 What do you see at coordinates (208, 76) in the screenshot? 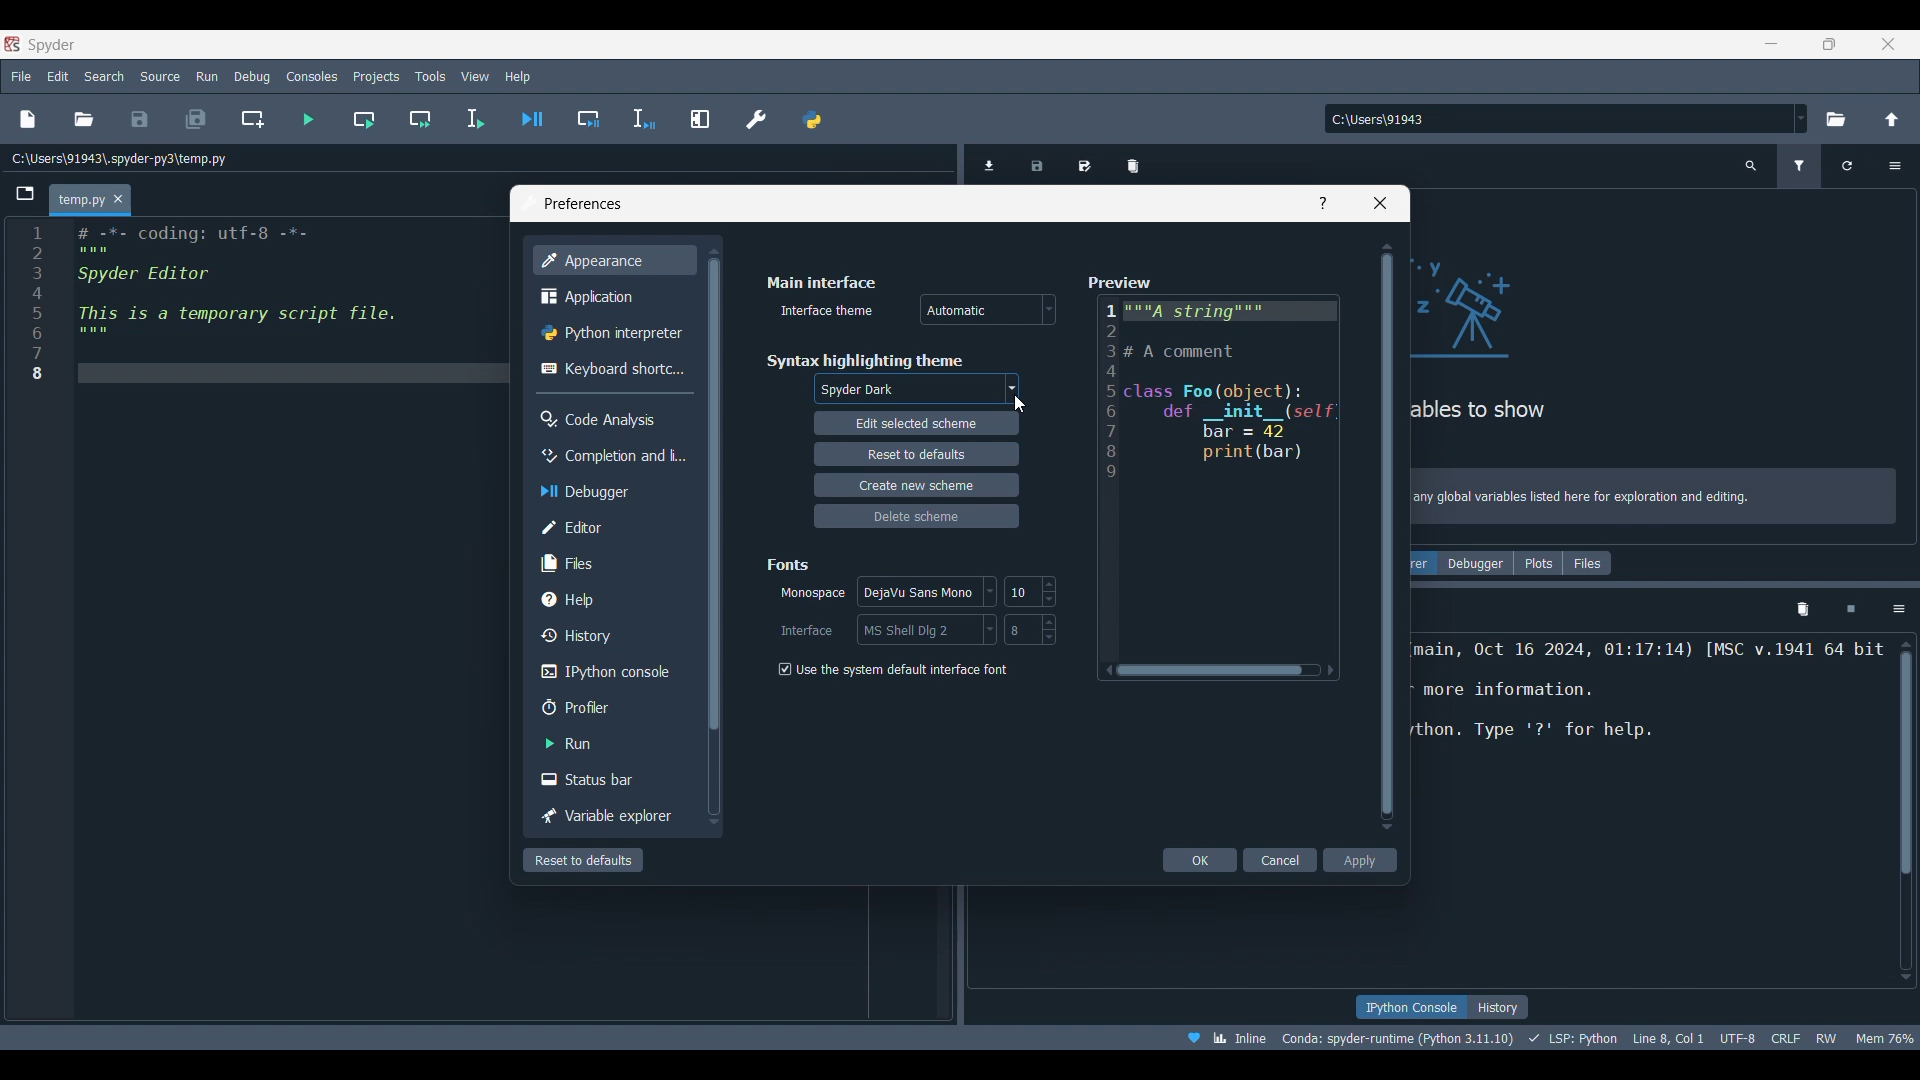
I see `Run menu` at bounding box center [208, 76].